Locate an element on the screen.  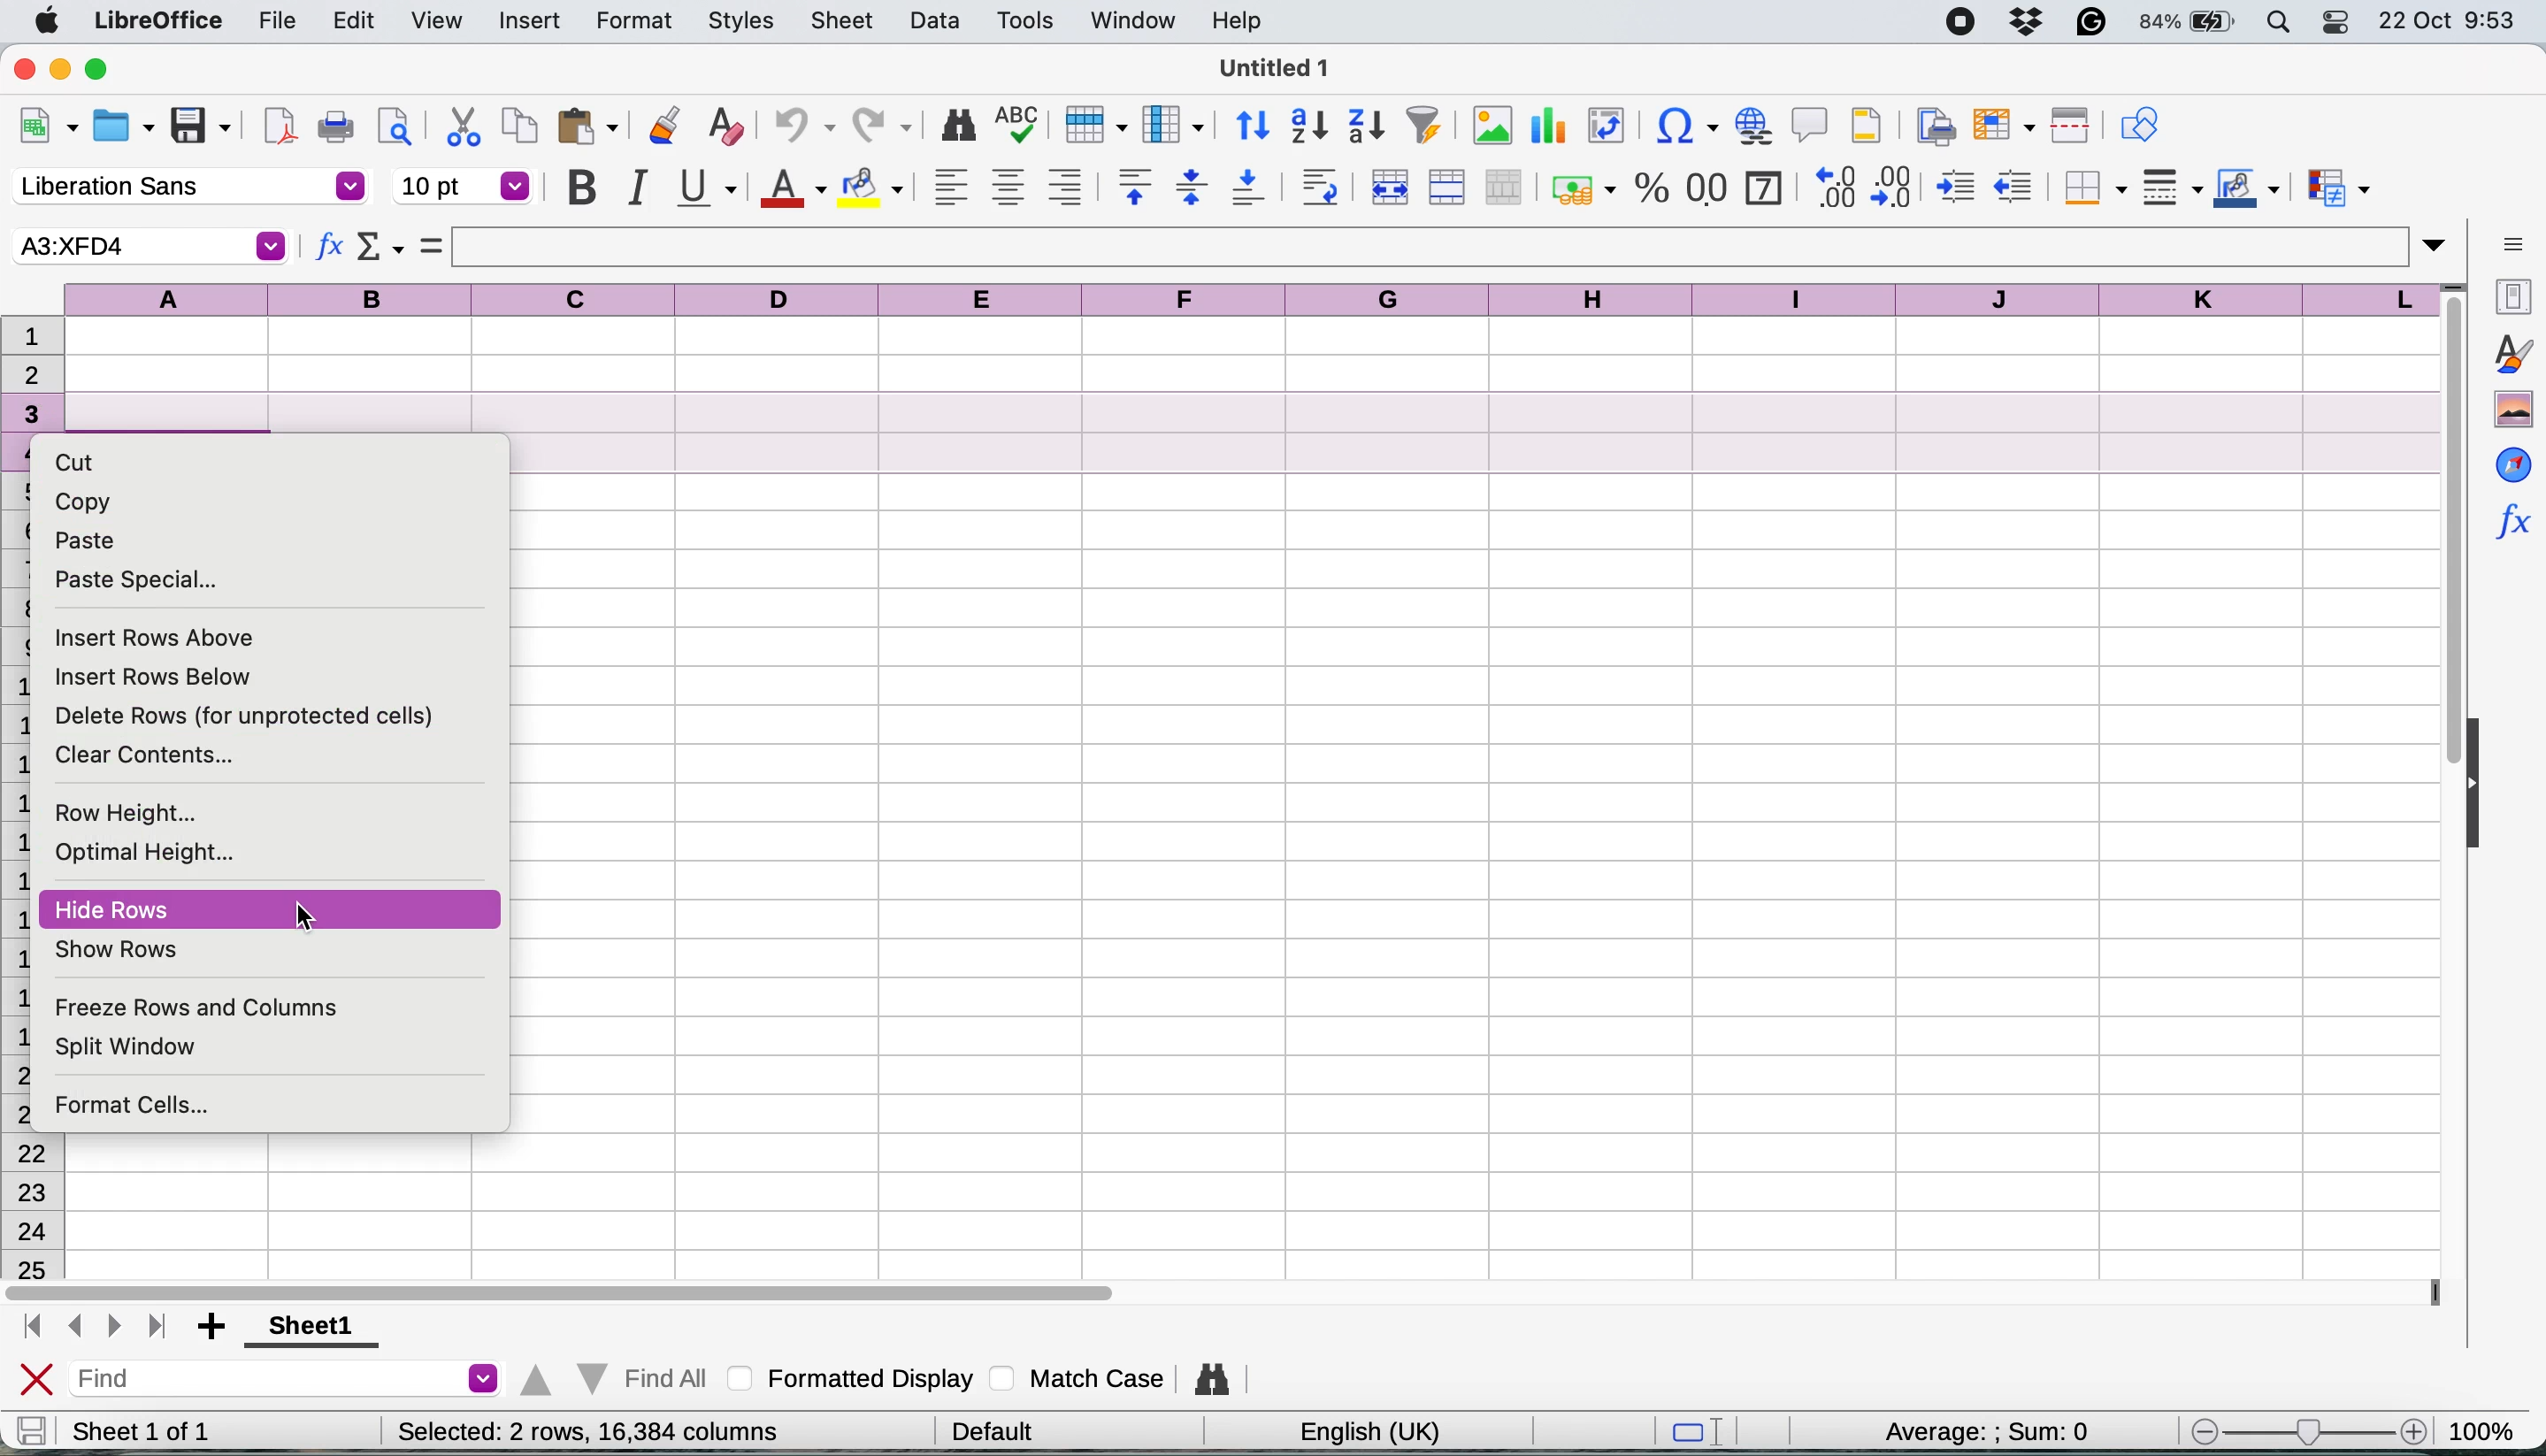
screen recorder is located at coordinates (1969, 24).